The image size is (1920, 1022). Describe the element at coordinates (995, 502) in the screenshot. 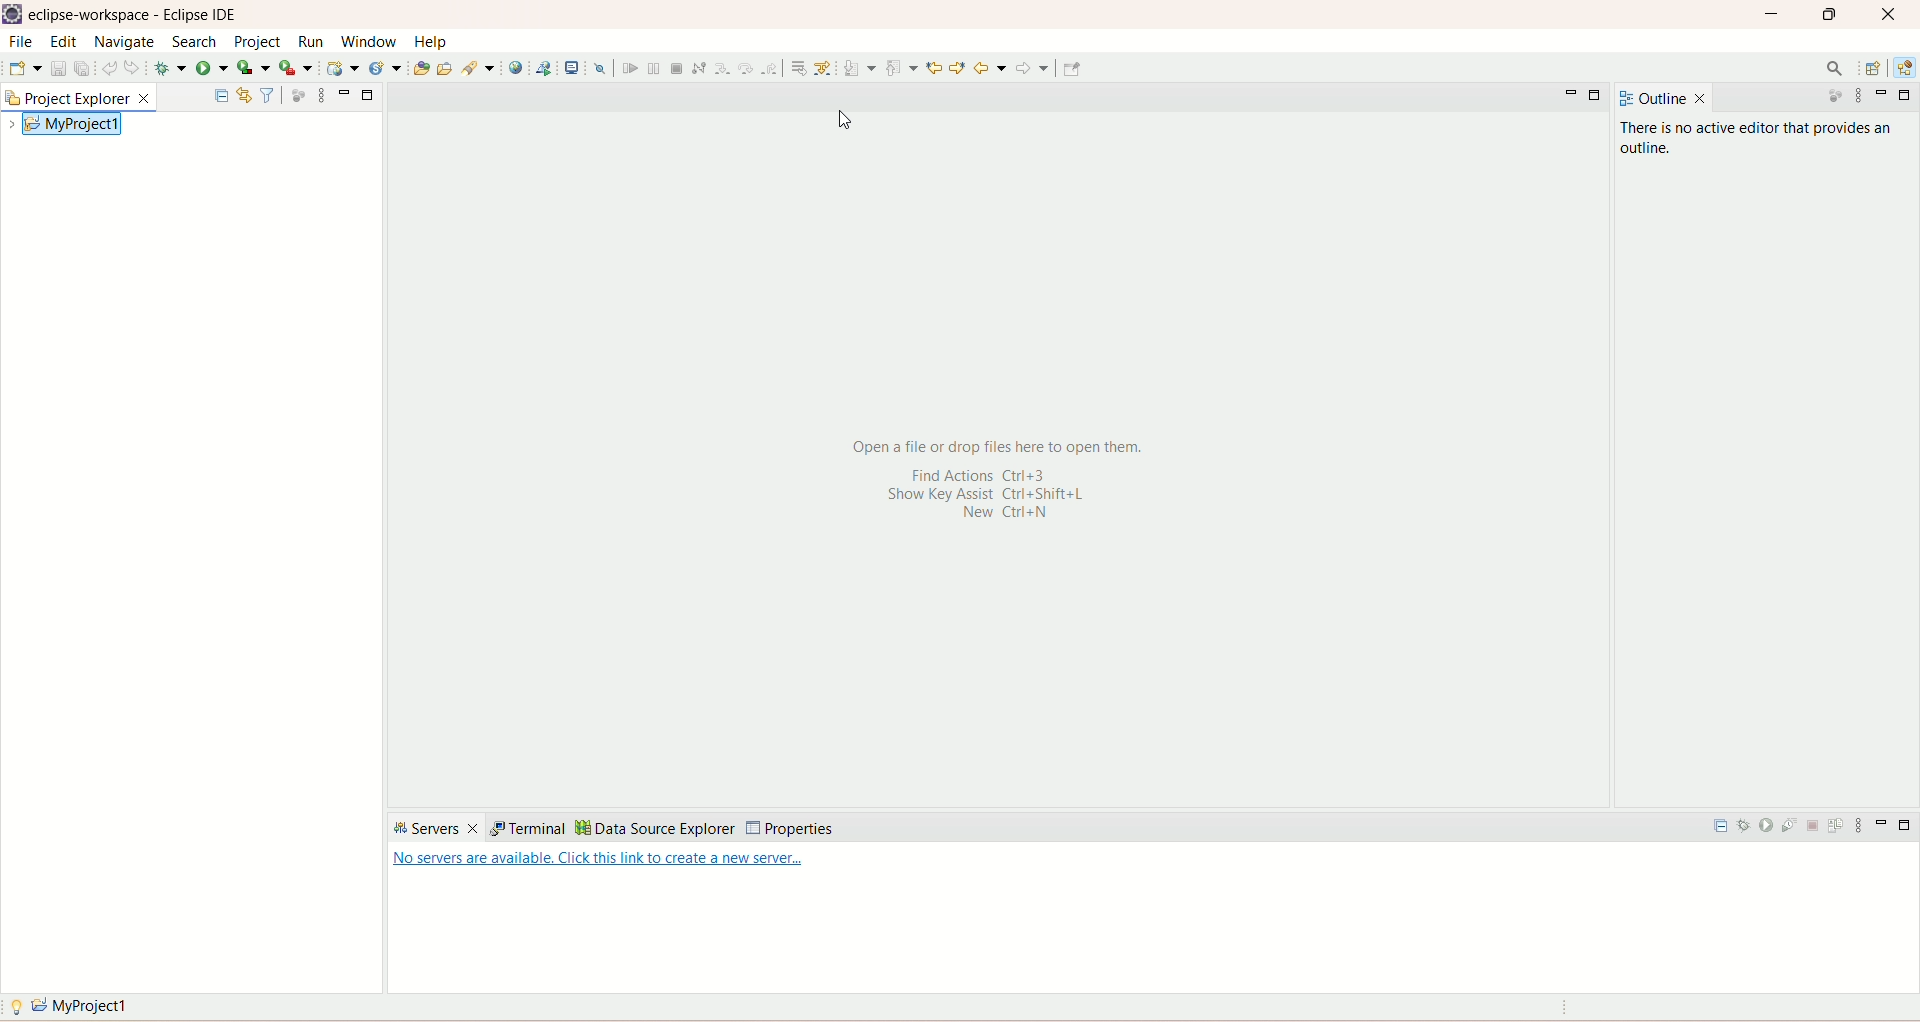

I see `shortcut key` at that location.